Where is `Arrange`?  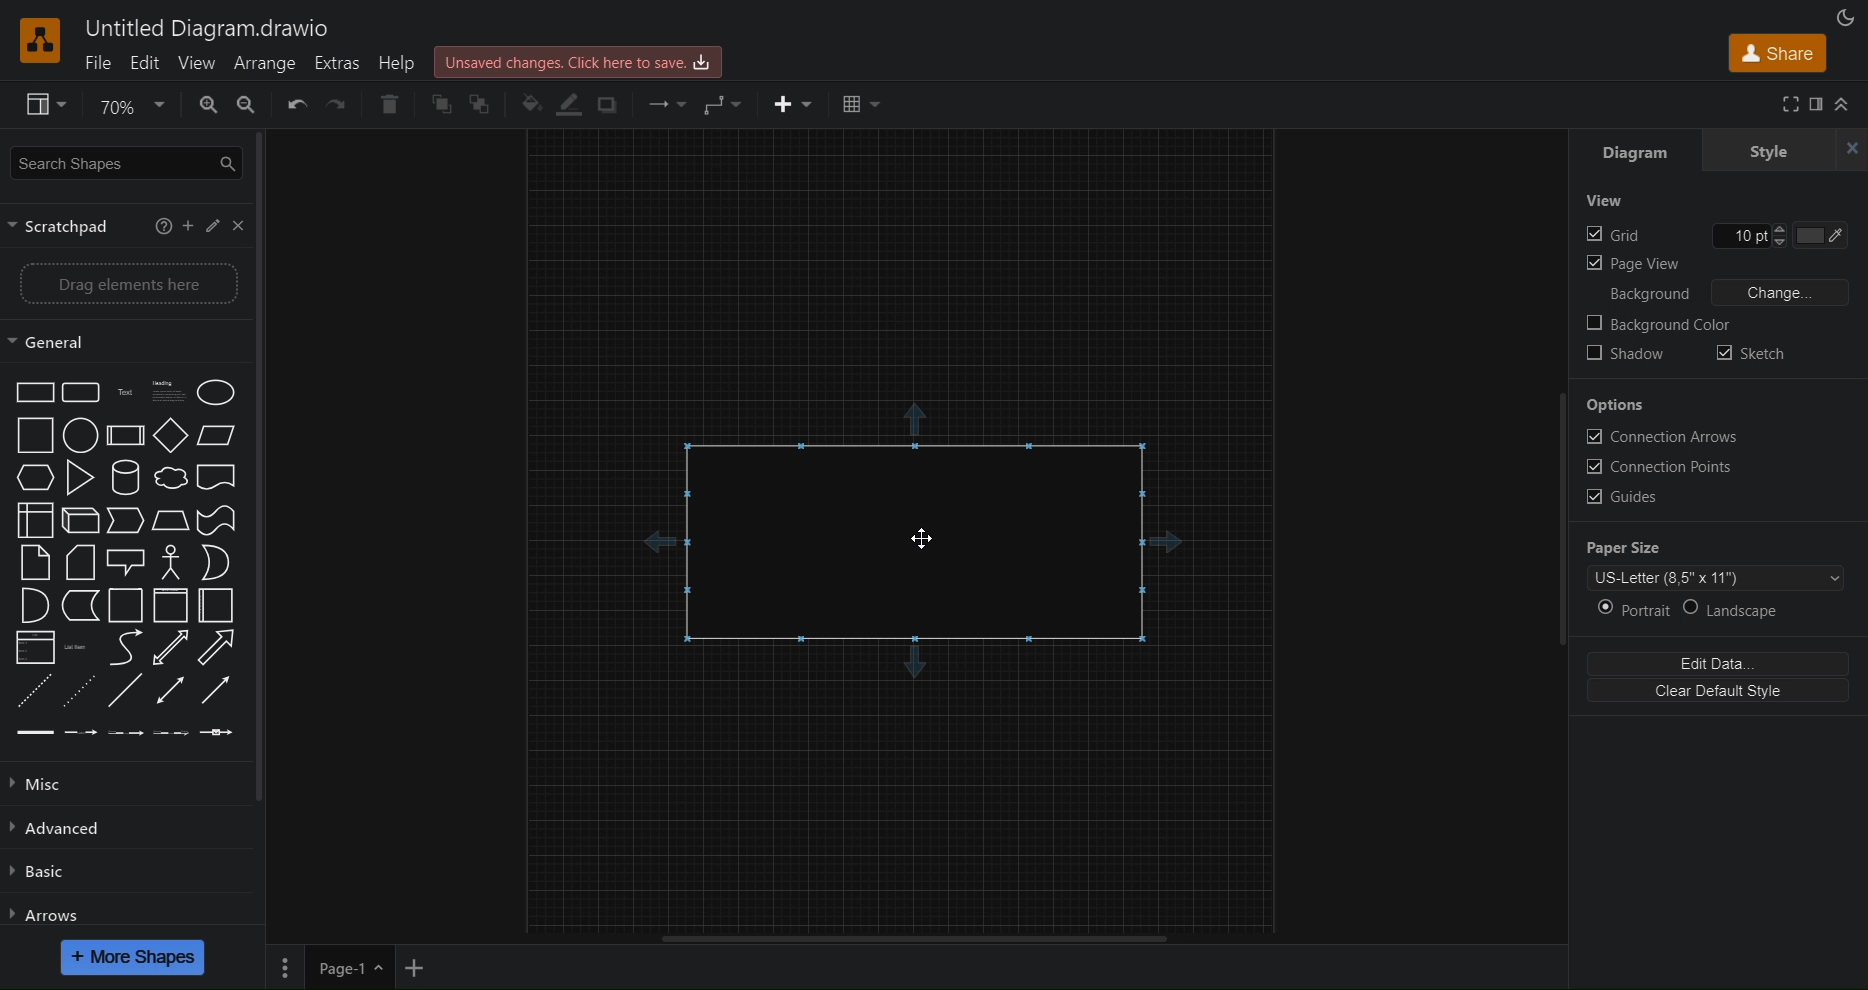 Arrange is located at coordinates (269, 64).